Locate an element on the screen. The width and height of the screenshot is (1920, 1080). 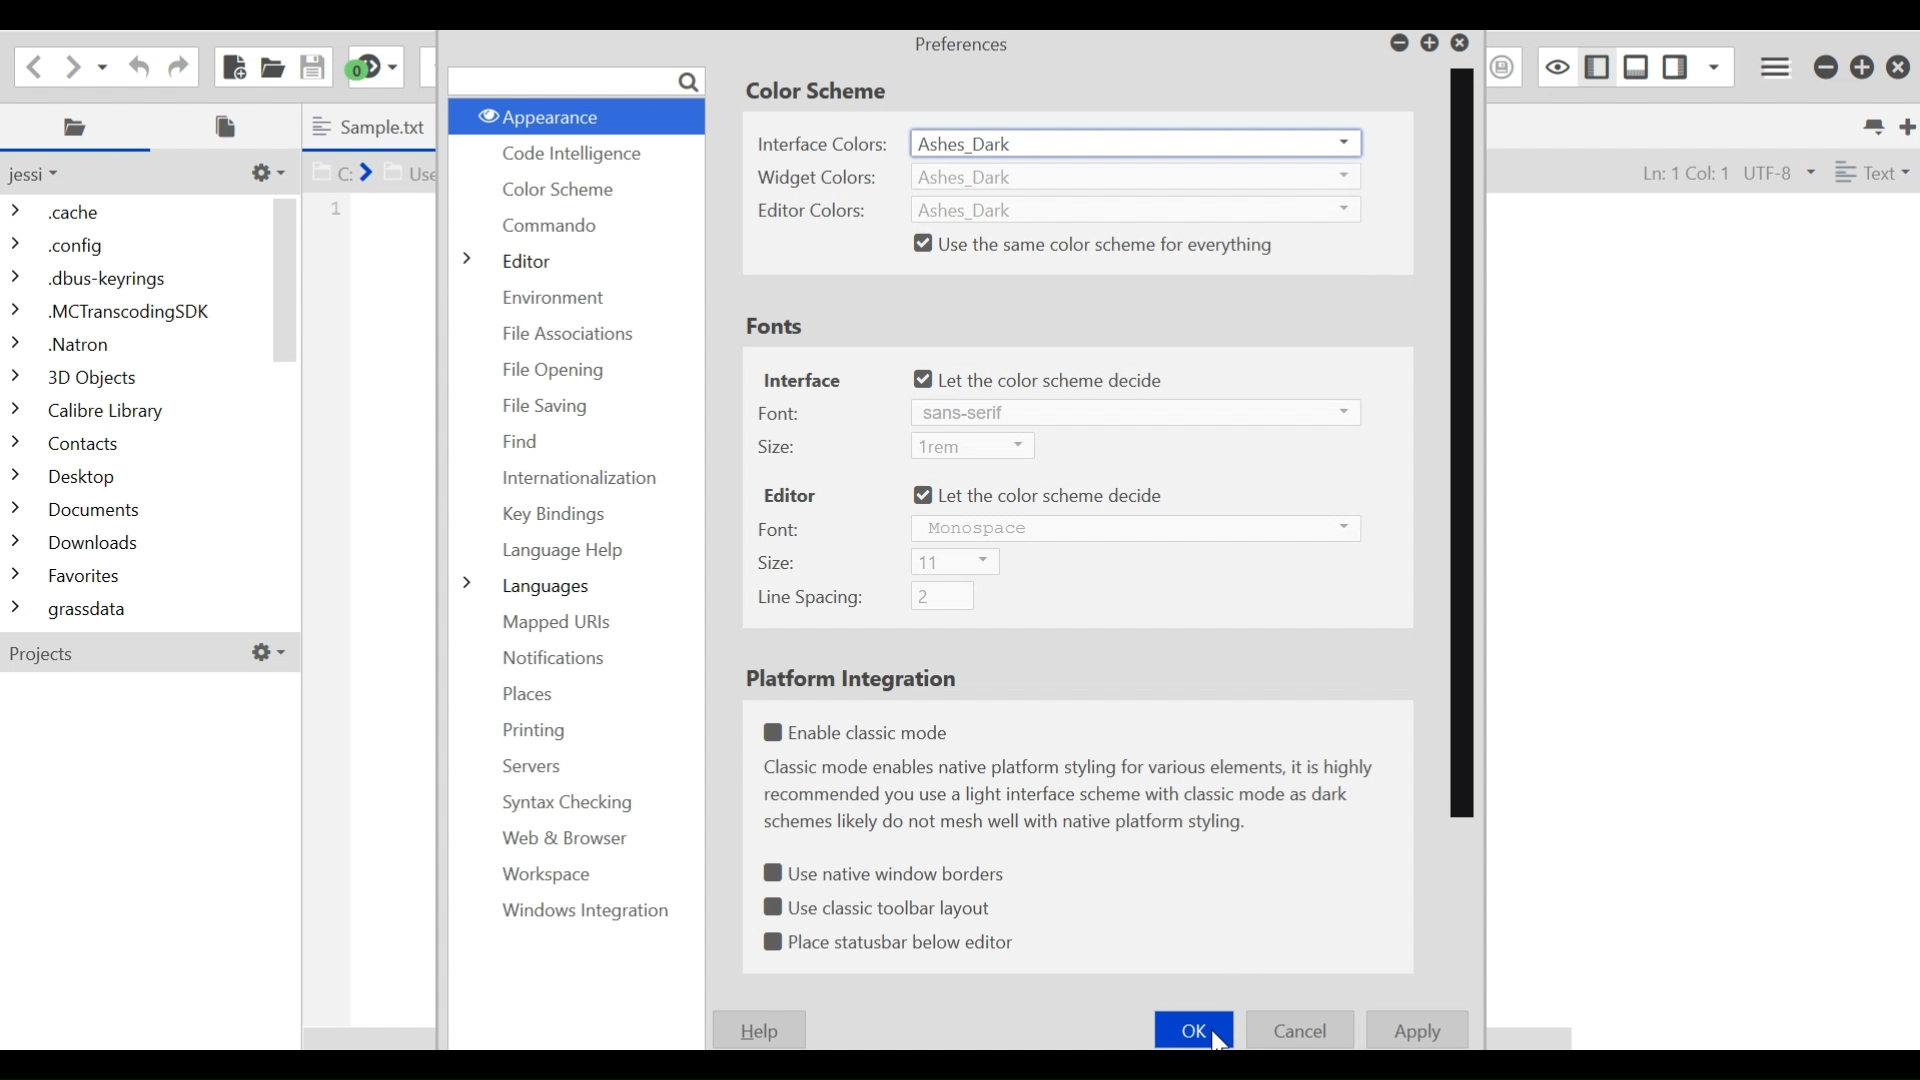
Widget Colors is located at coordinates (821, 178).